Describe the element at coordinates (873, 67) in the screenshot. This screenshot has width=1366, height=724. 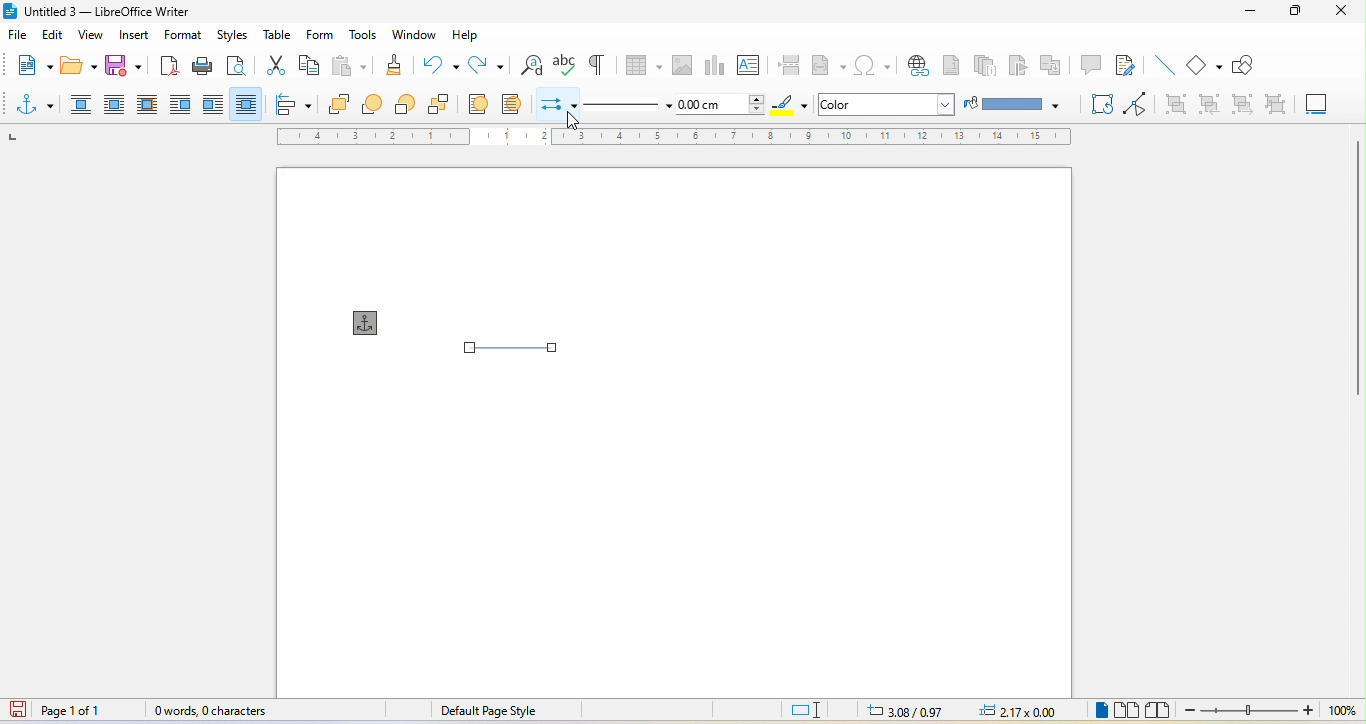
I see `special character` at that location.